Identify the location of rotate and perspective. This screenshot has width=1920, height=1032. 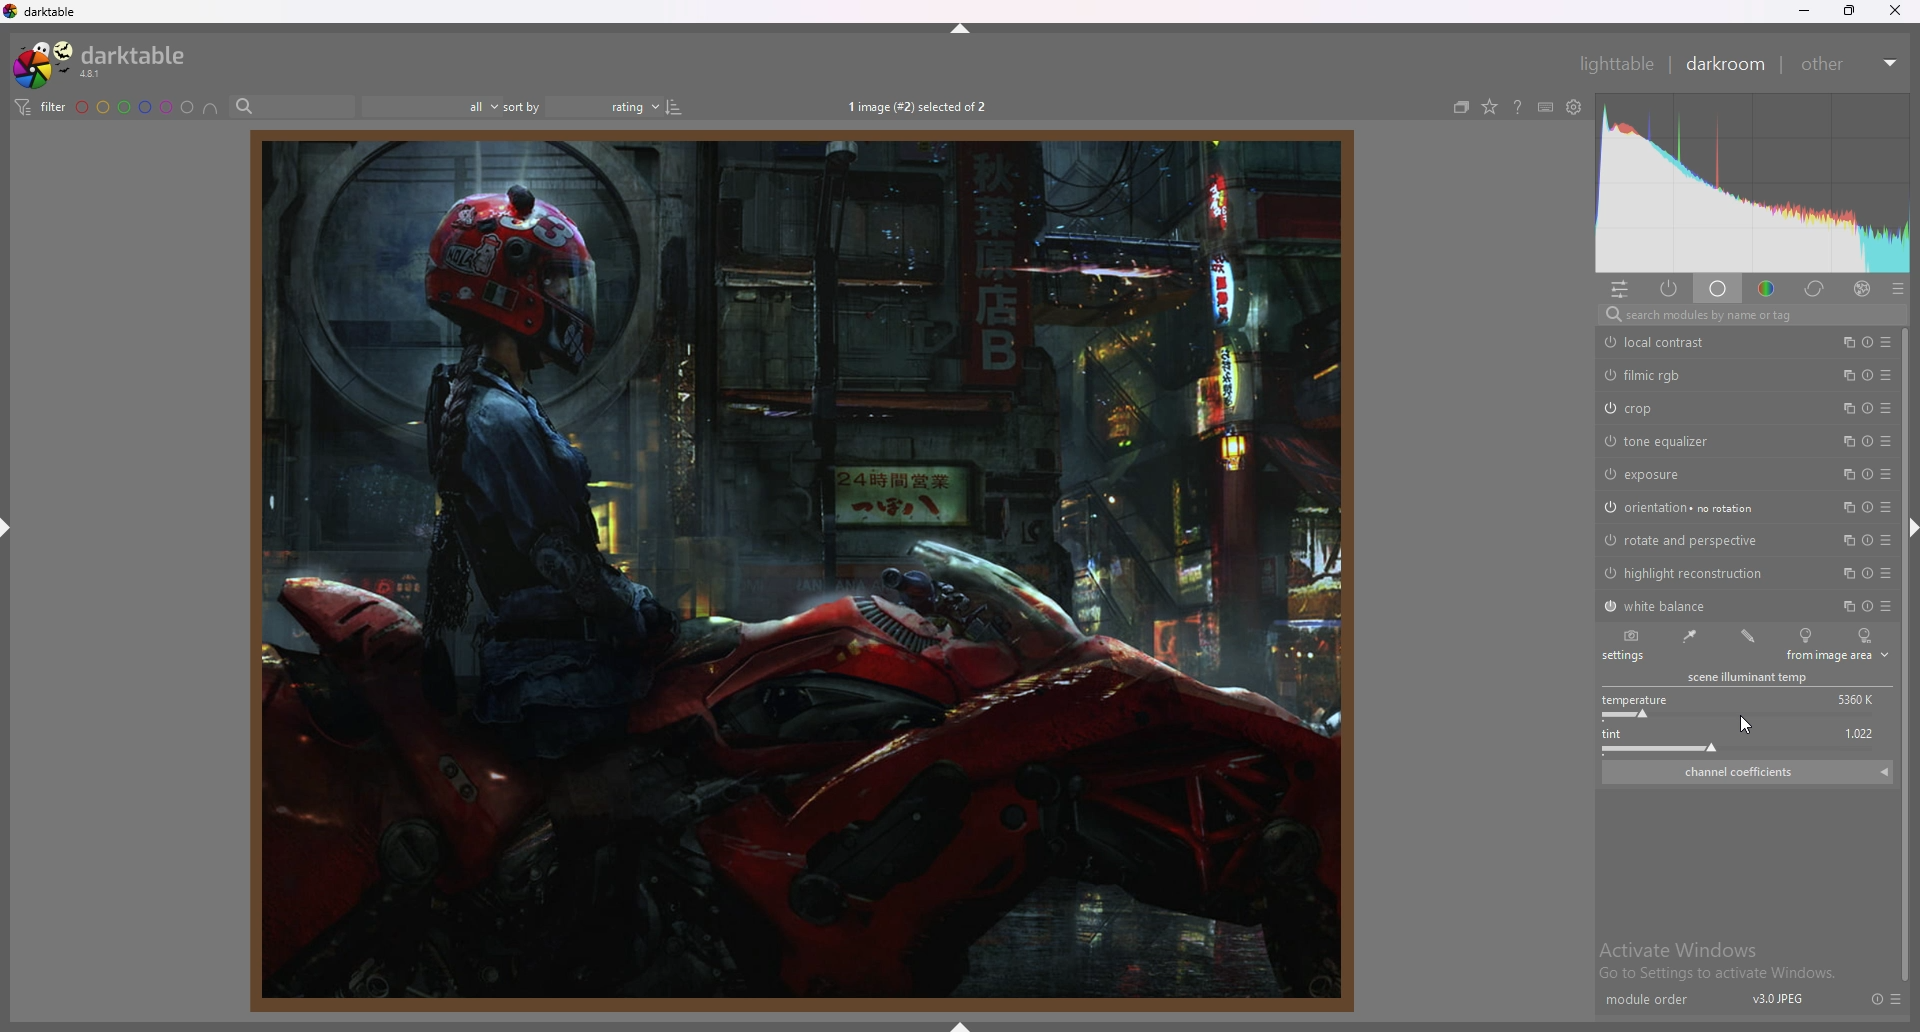
(1685, 541).